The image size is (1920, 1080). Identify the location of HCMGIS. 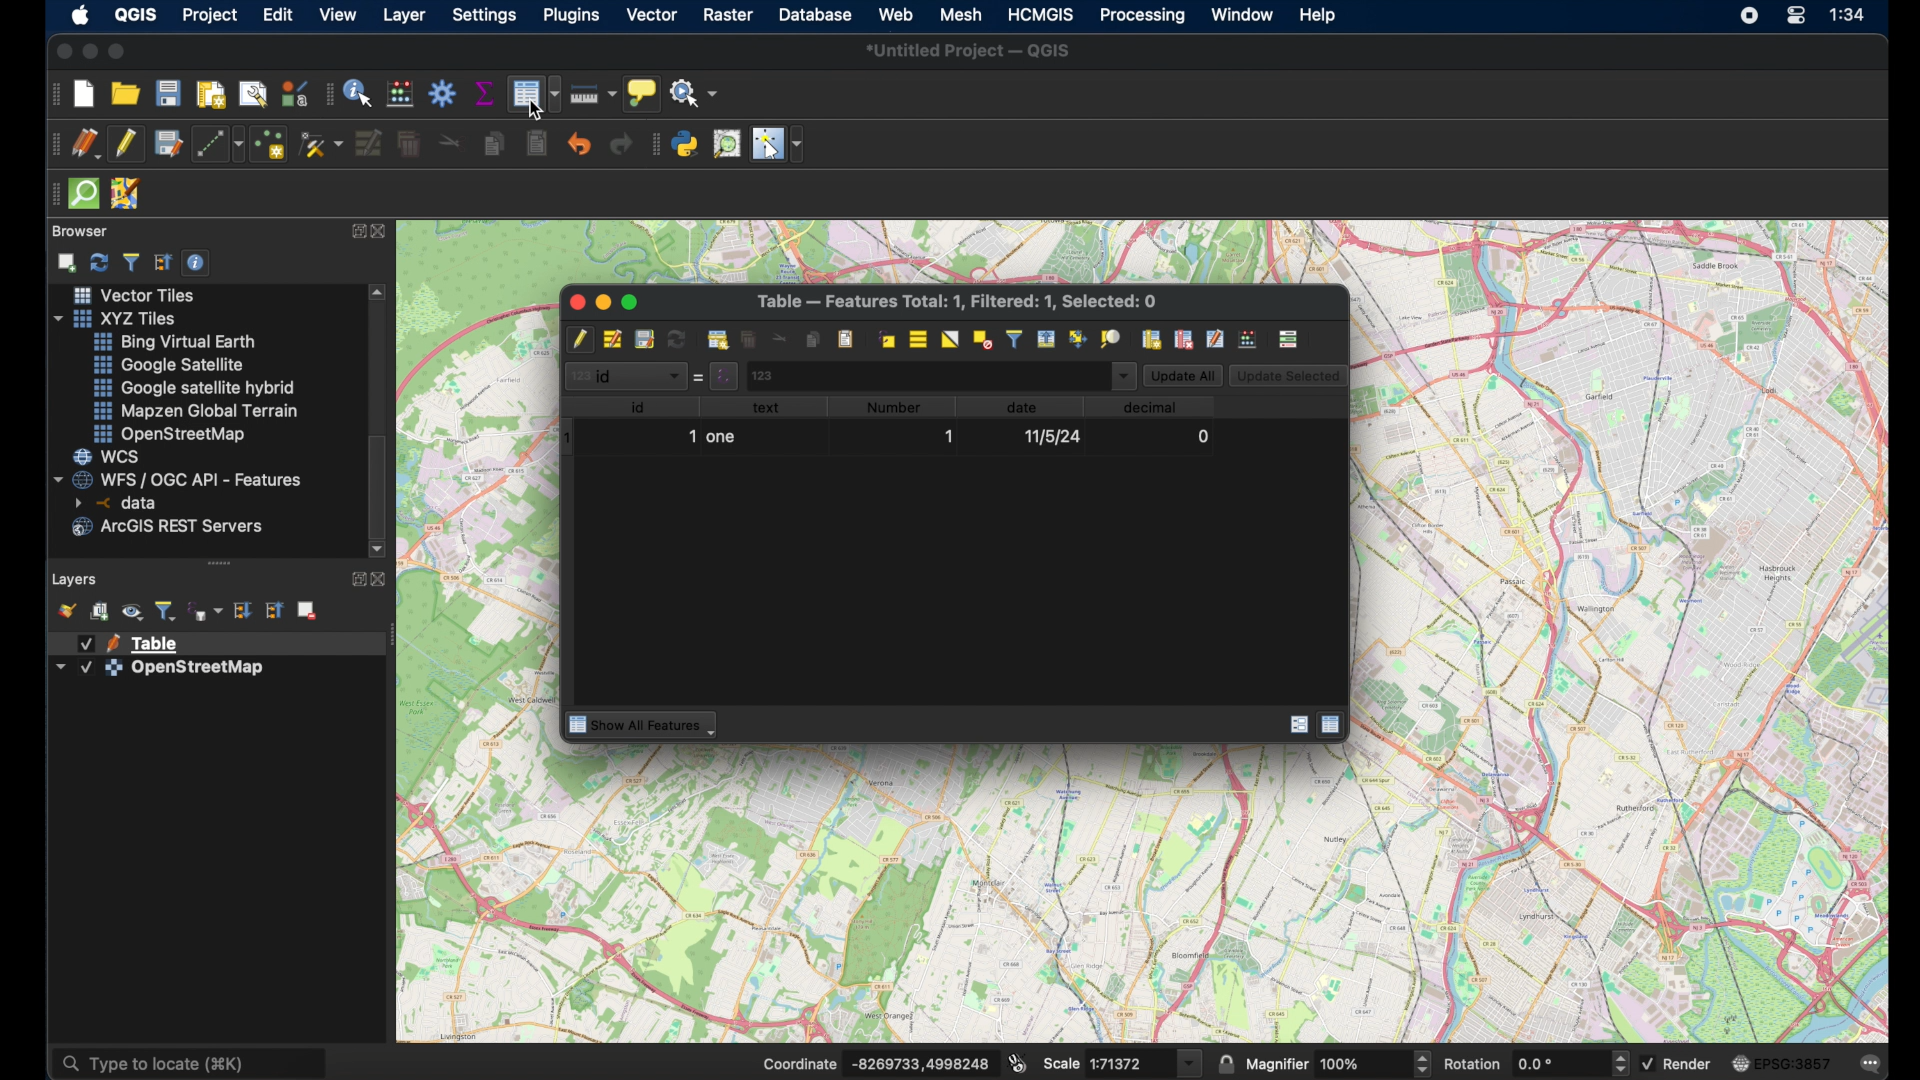
(1041, 14).